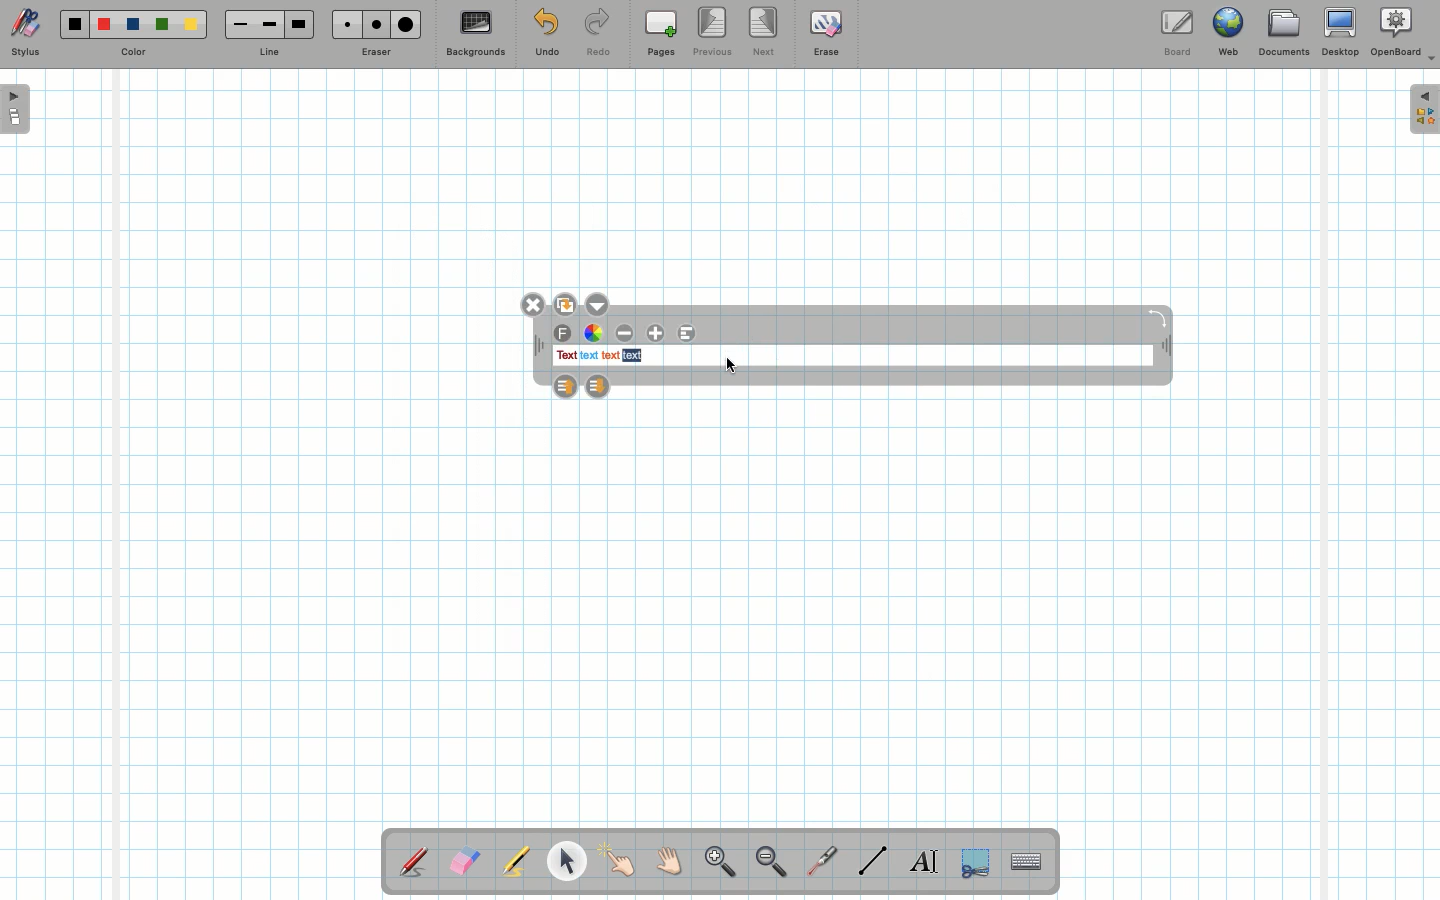 The height and width of the screenshot is (900, 1440). What do you see at coordinates (1157, 317) in the screenshot?
I see `Rotate` at bounding box center [1157, 317].